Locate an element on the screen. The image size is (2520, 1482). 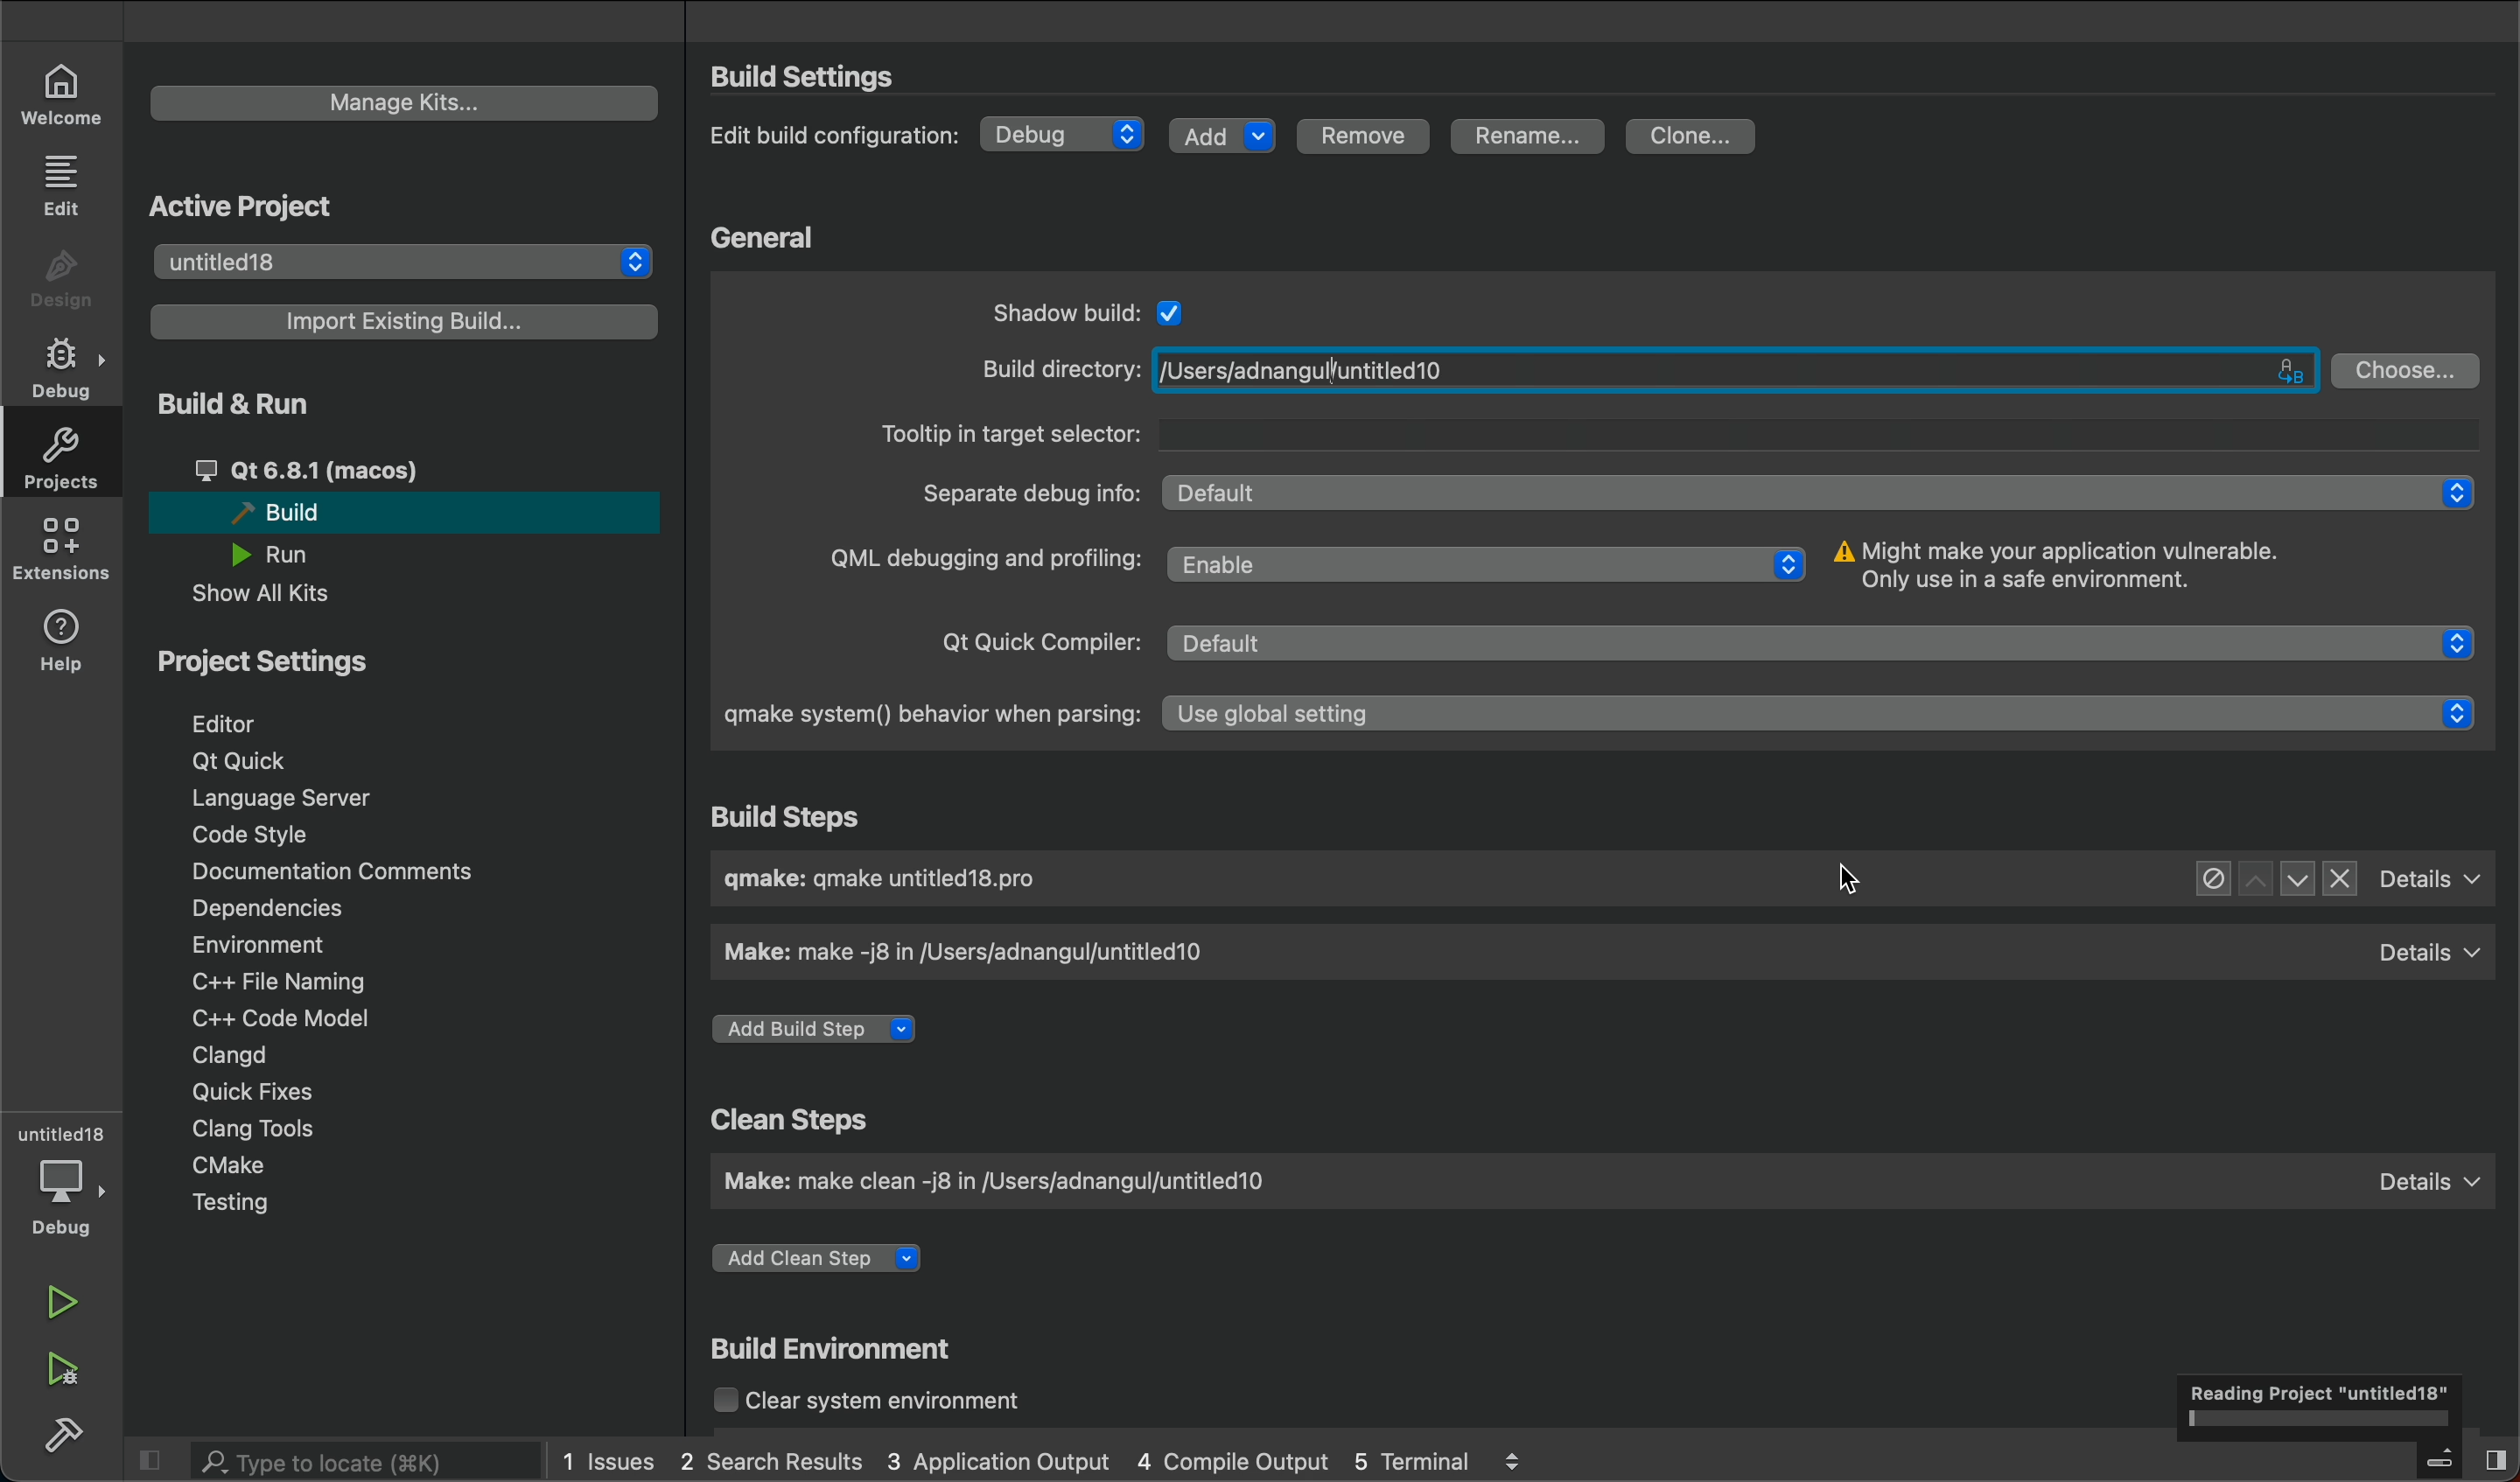
debug is located at coordinates (68, 370).